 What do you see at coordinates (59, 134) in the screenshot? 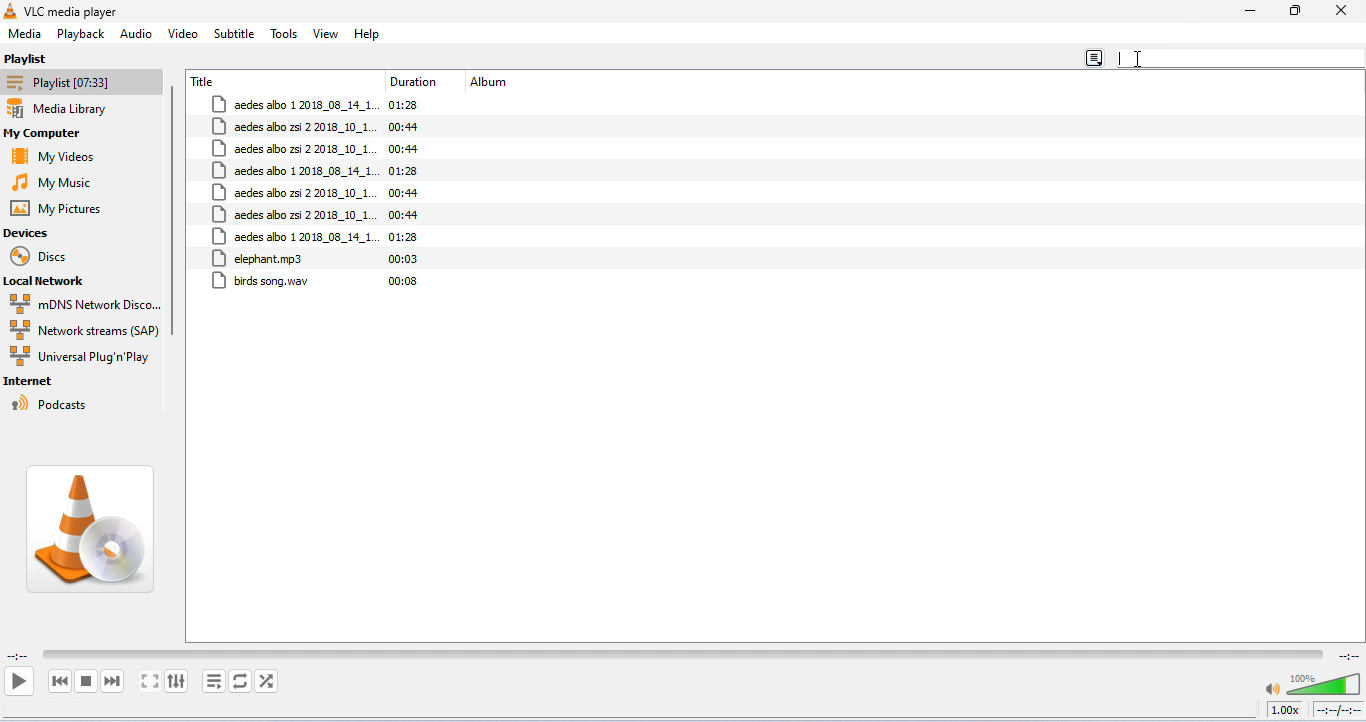
I see `my computer` at bounding box center [59, 134].